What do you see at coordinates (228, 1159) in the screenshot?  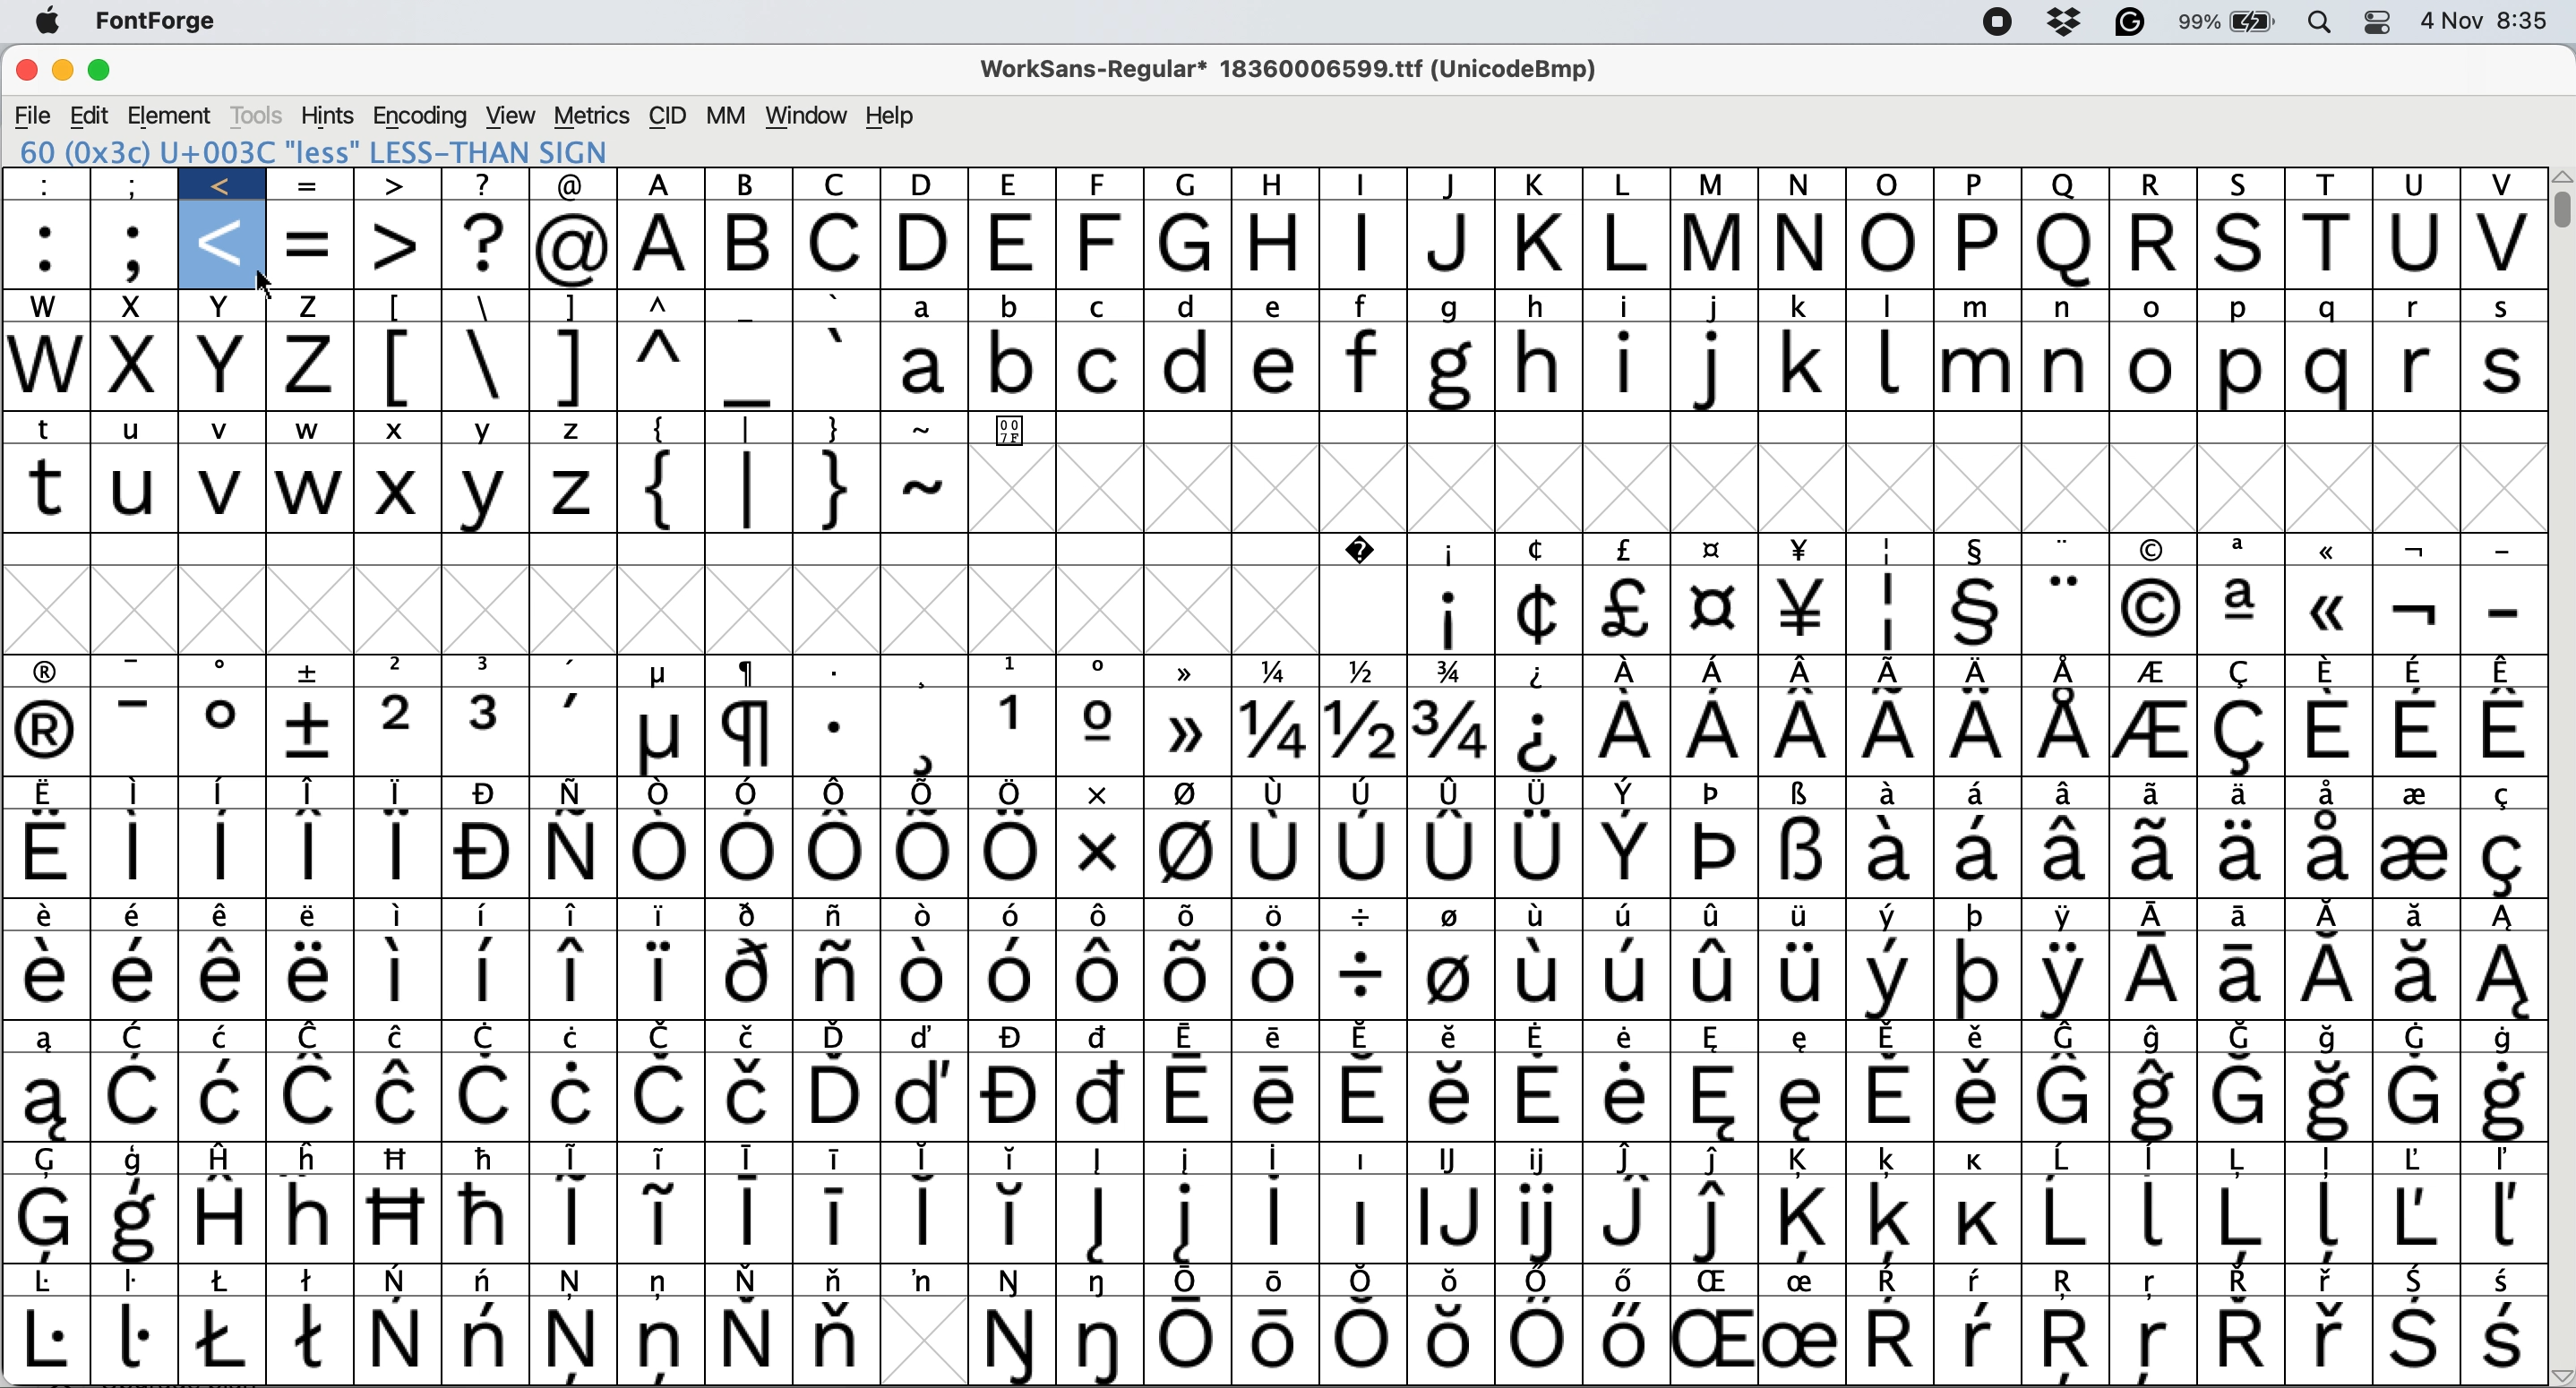 I see `Symbol` at bounding box center [228, 1159].